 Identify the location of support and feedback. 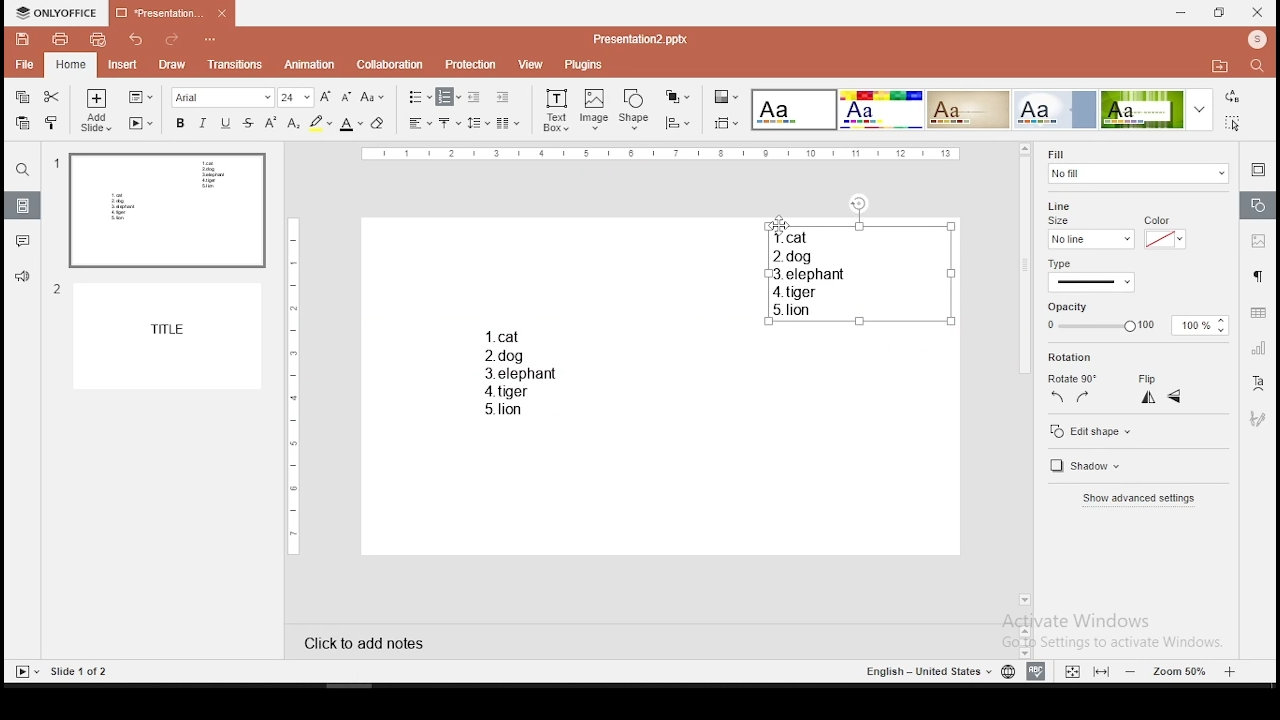
(23, 278).